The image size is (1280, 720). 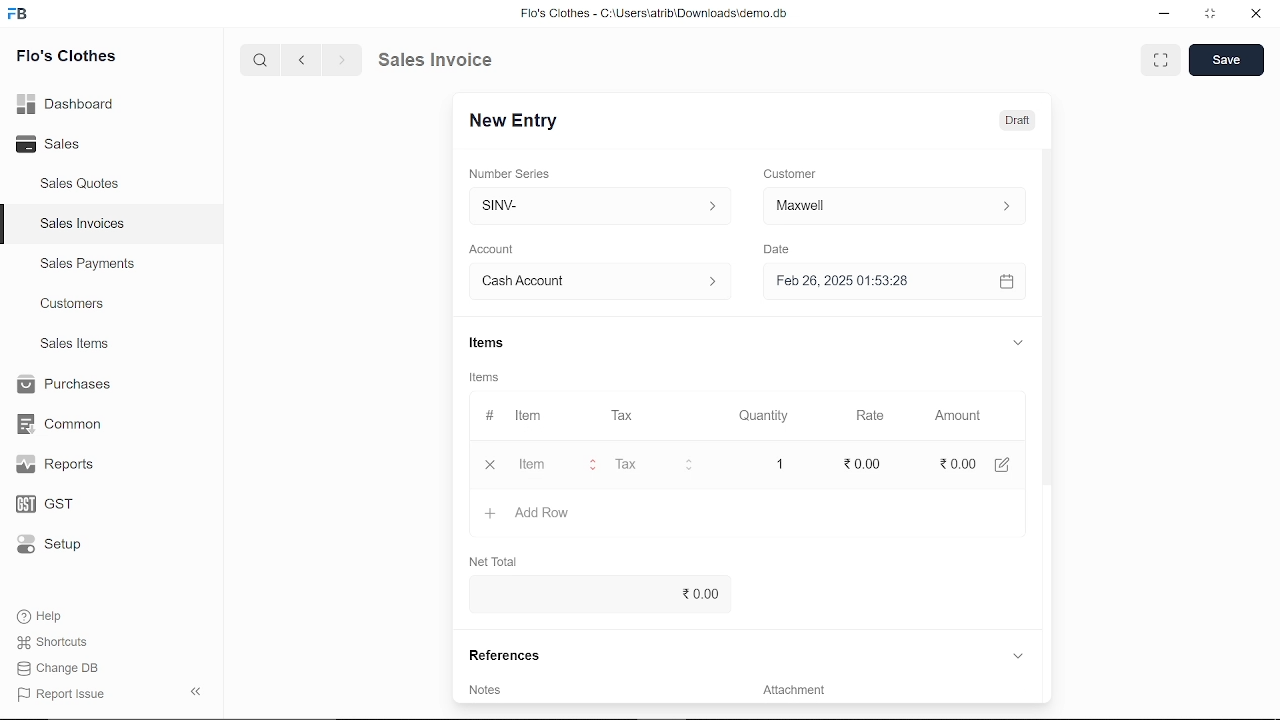 I want to click on edit account, so click(x=1006, y=463).